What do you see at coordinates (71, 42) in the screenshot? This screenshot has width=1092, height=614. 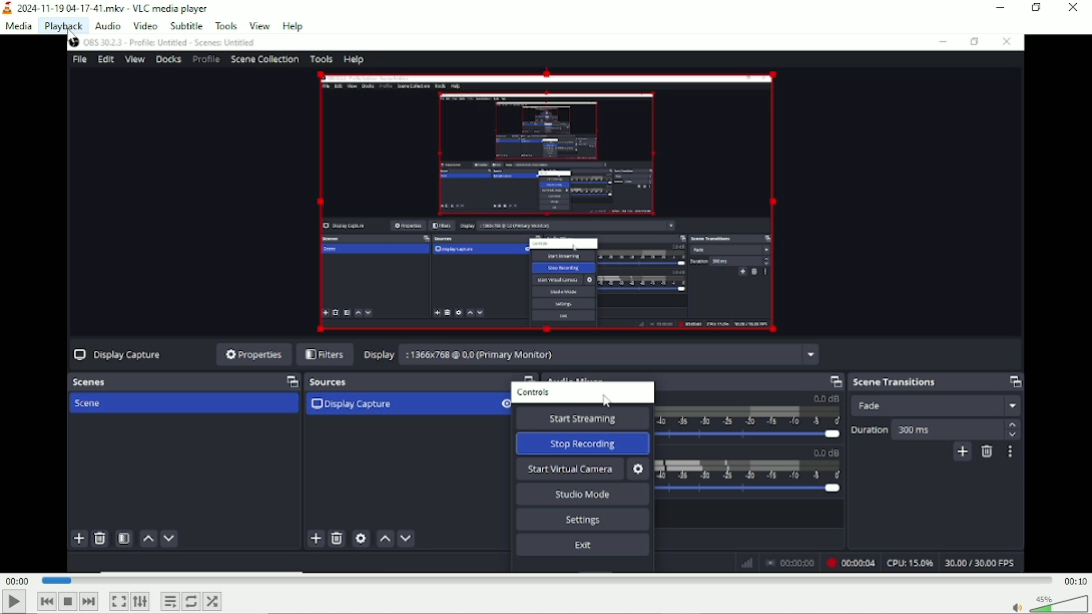 I see `Mouse Cursor` at bounding box center [71, 42].